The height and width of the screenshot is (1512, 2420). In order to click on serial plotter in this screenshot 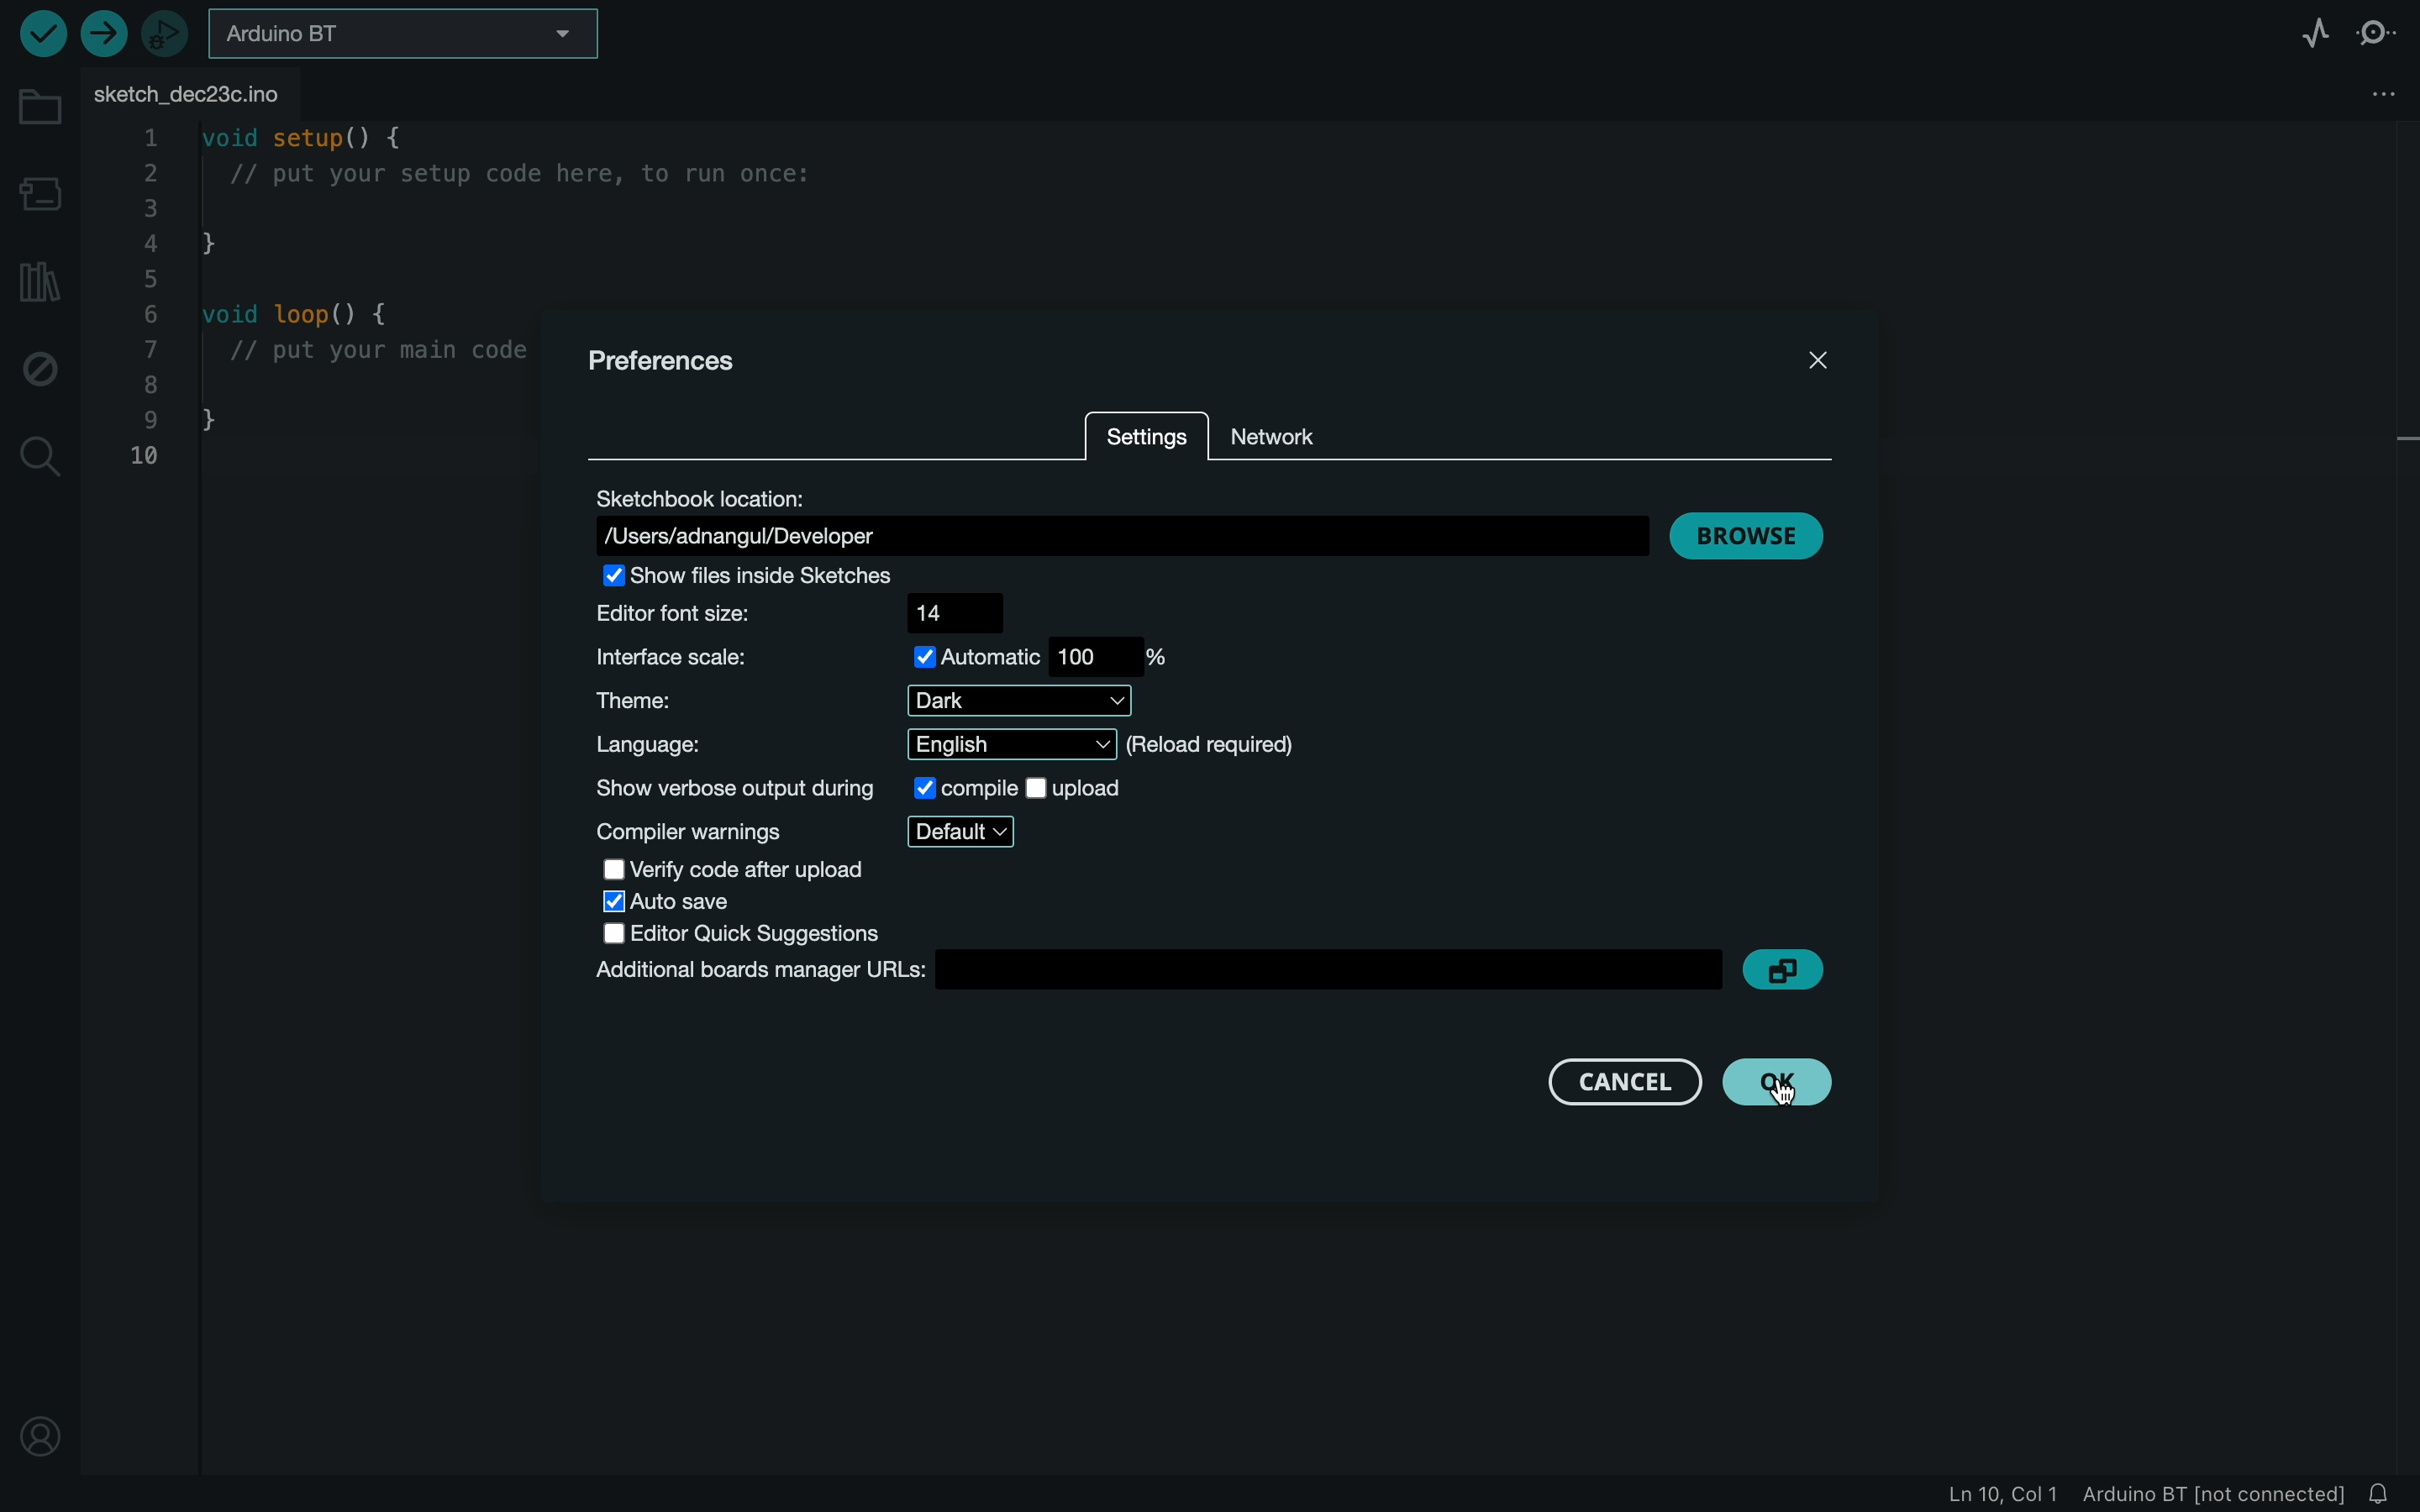, I will do `click(2306, 32)`.